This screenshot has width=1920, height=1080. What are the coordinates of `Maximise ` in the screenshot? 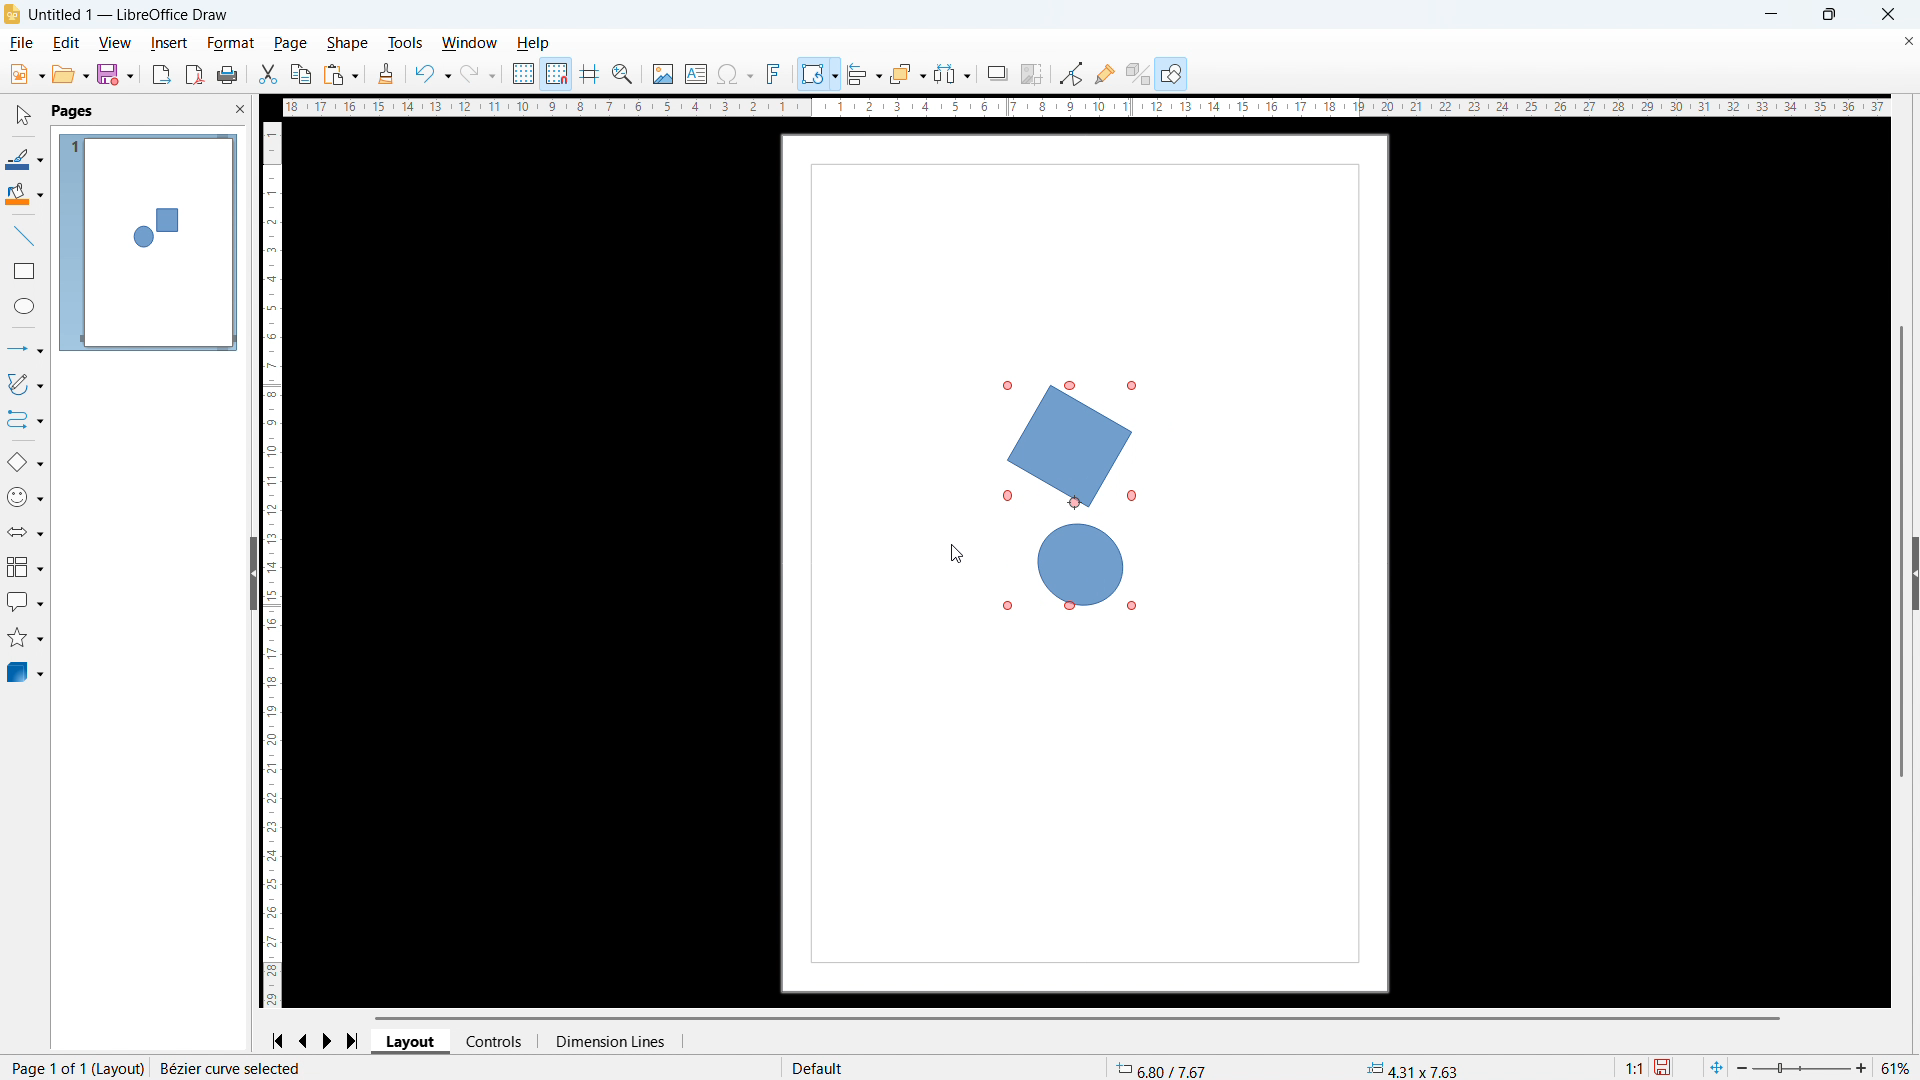 It's located at (1829, 14).